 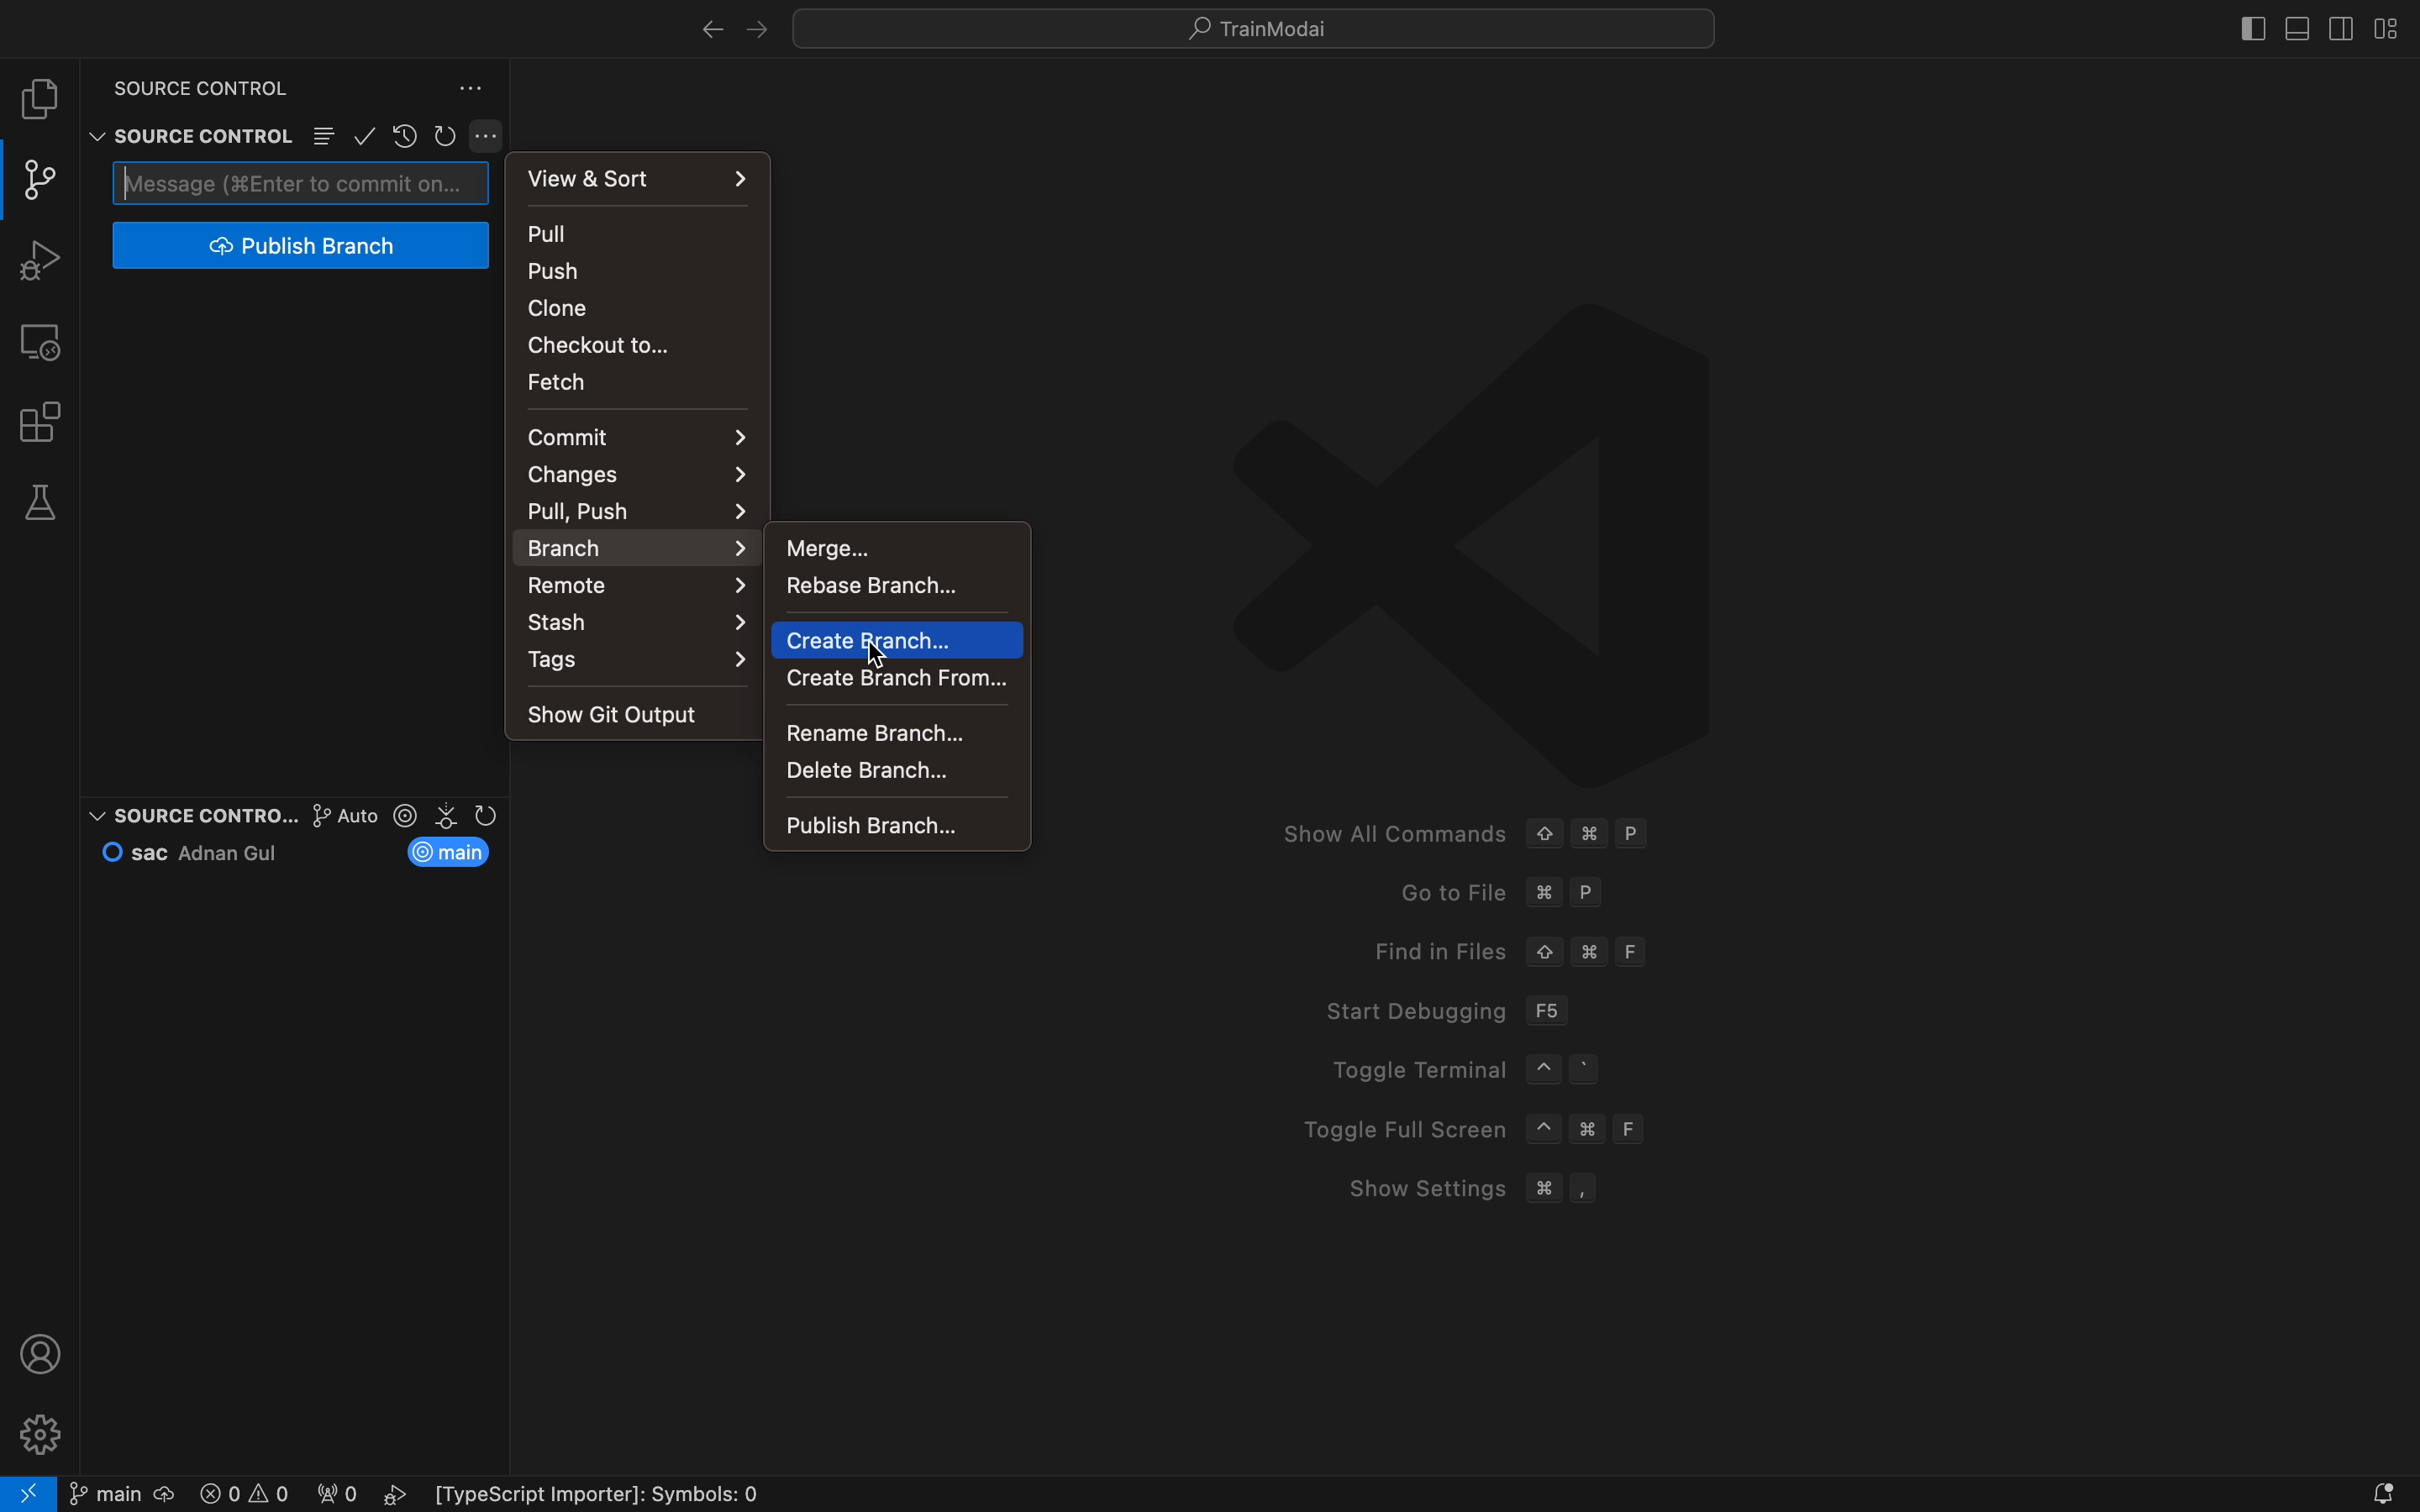 I want to click on , so click(x=492, y=136).